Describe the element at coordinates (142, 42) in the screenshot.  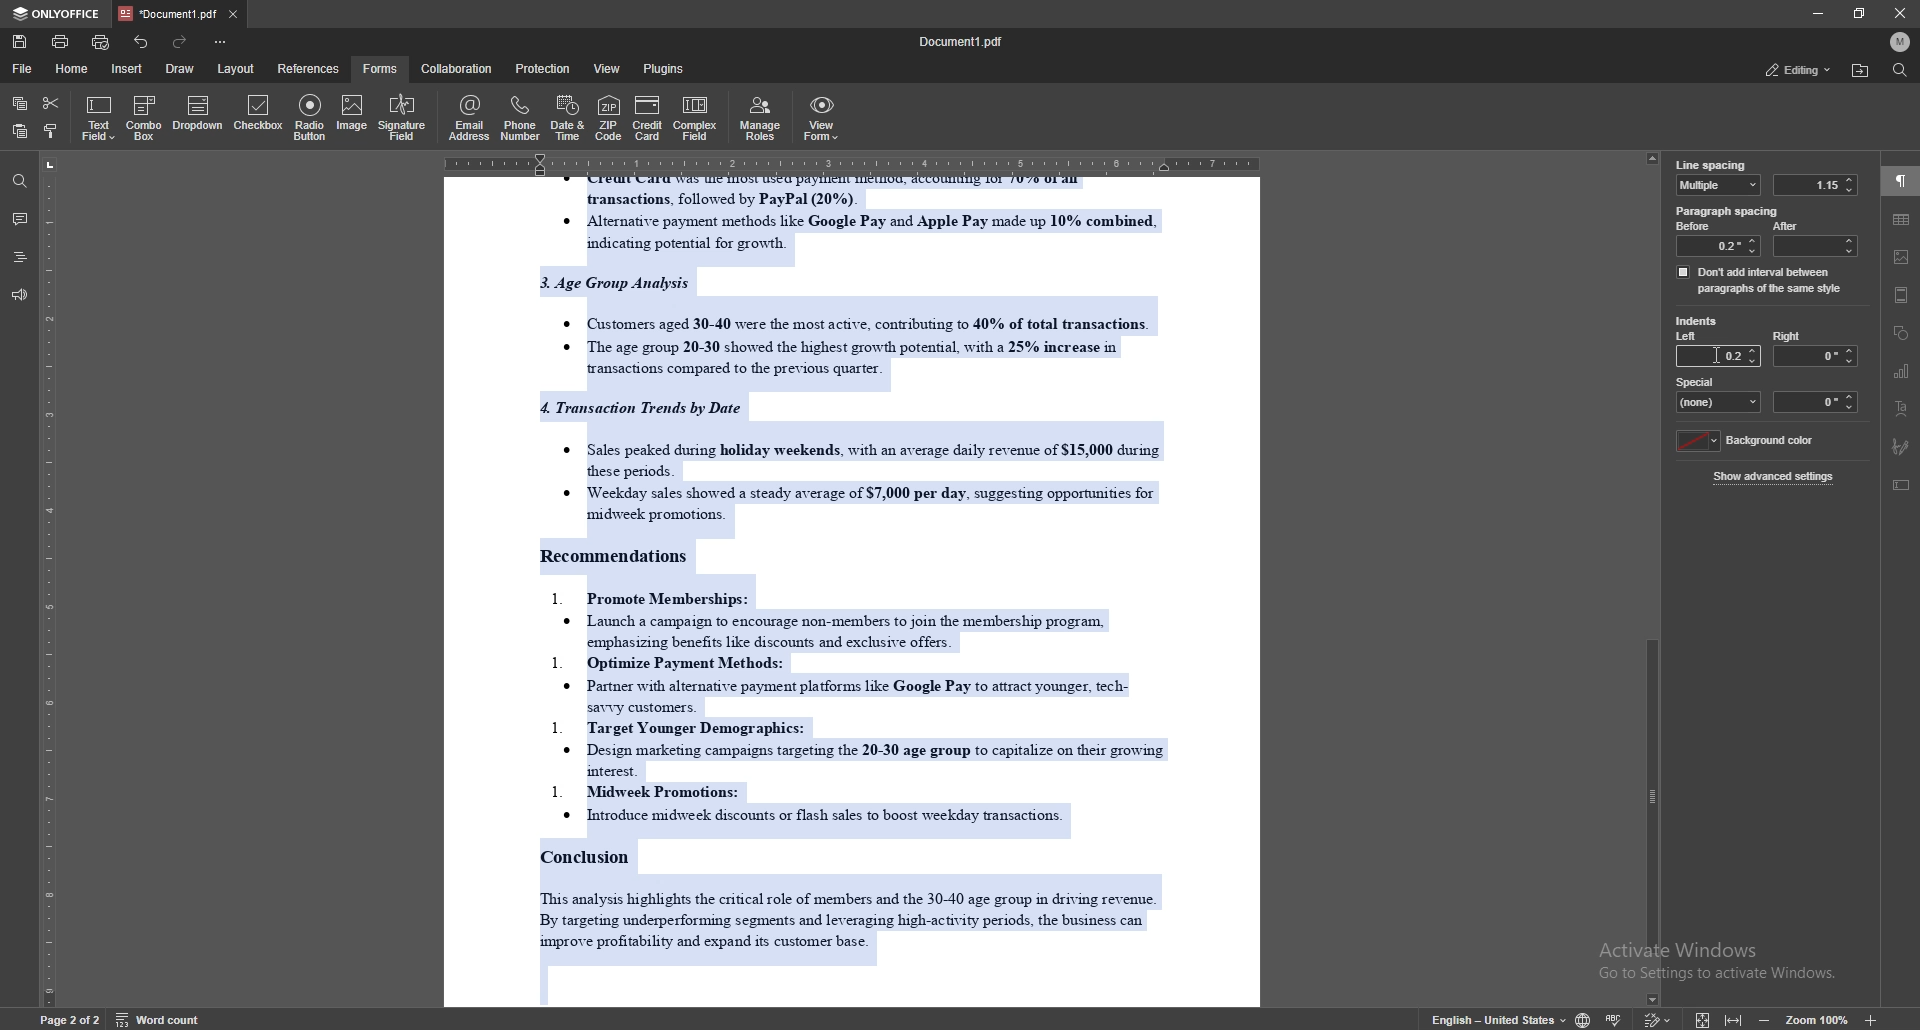
I see `undo` at that location.